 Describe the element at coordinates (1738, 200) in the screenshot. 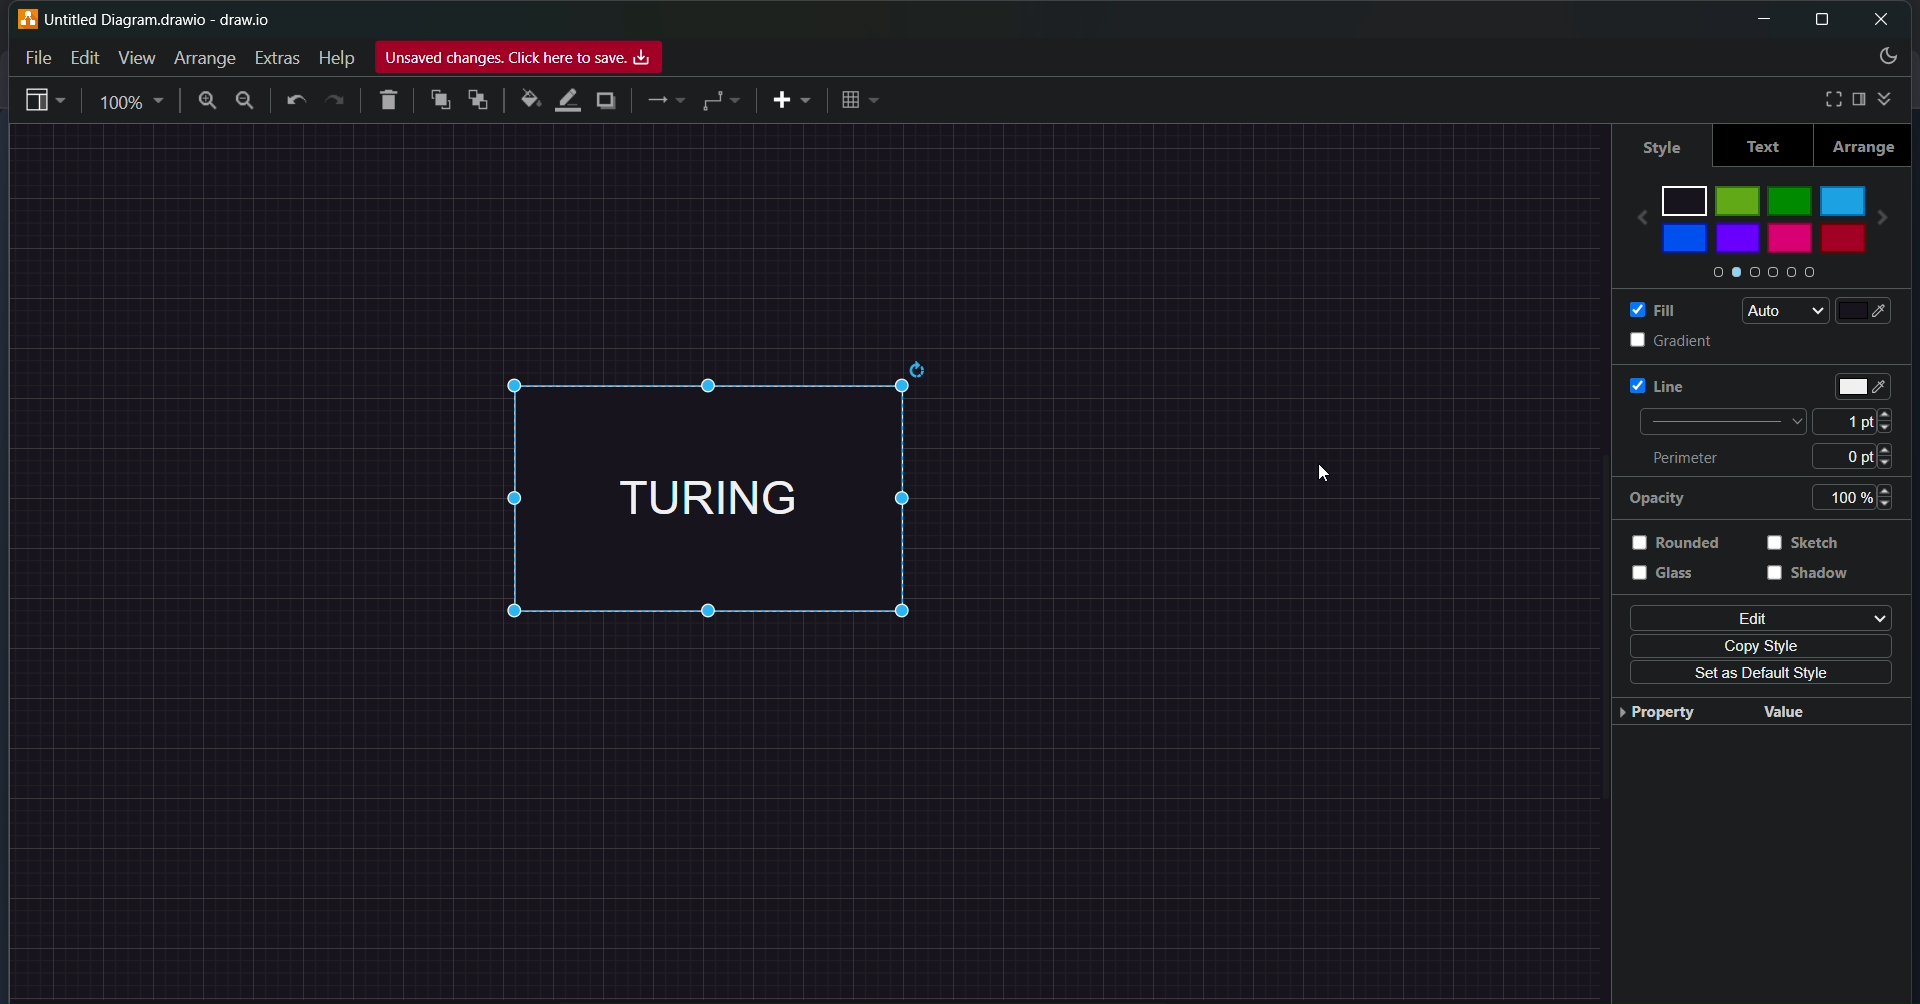

I see `light green` at that location.